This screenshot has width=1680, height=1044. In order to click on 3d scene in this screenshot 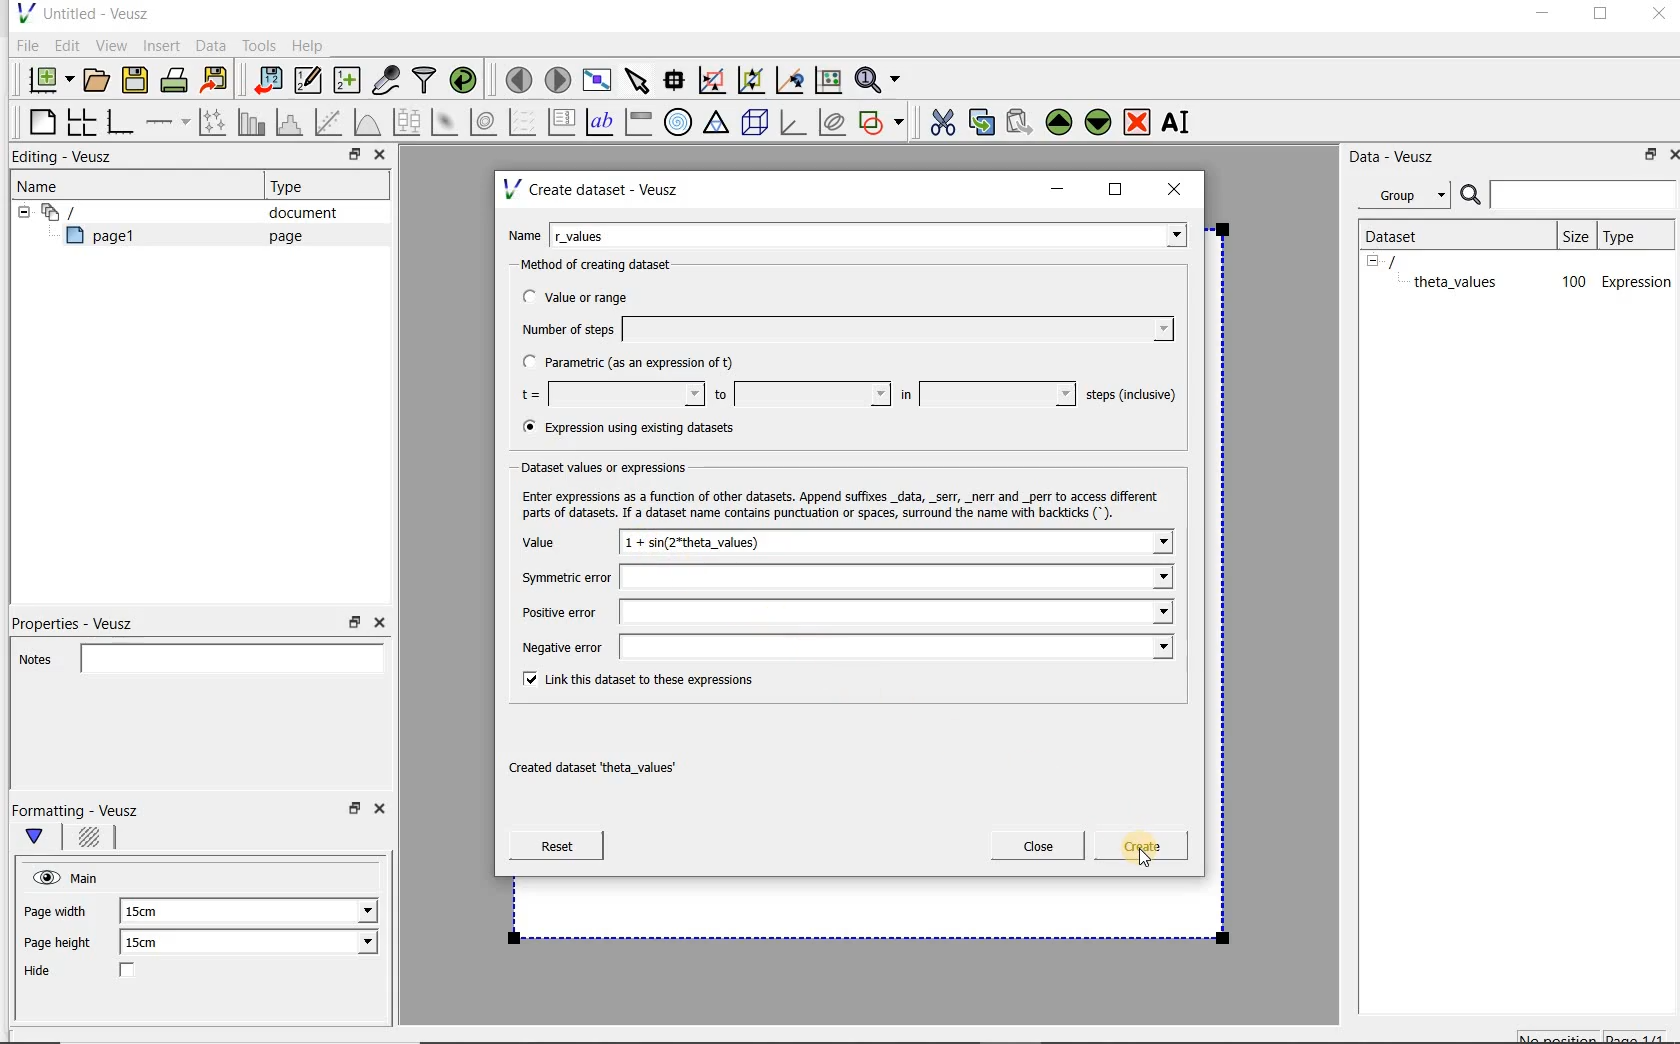, I will do `click(756, 124)`.